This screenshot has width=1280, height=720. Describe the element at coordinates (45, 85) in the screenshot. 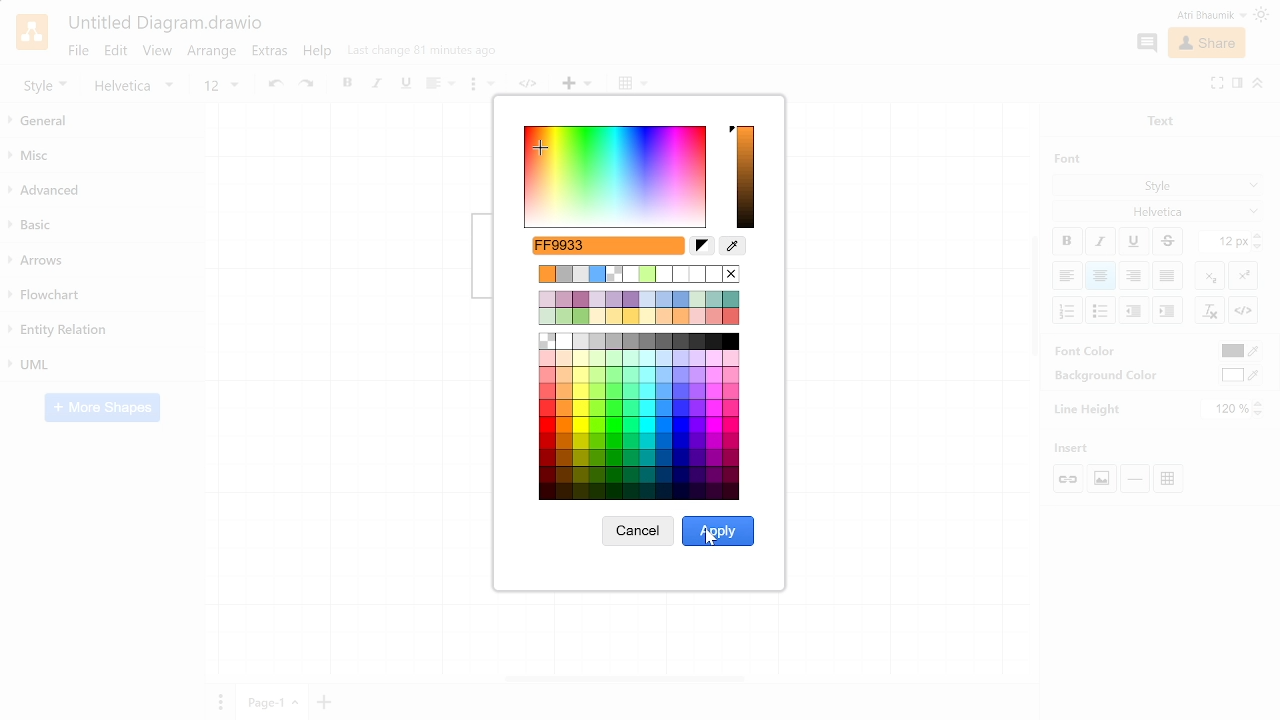

I see `style` at that location.